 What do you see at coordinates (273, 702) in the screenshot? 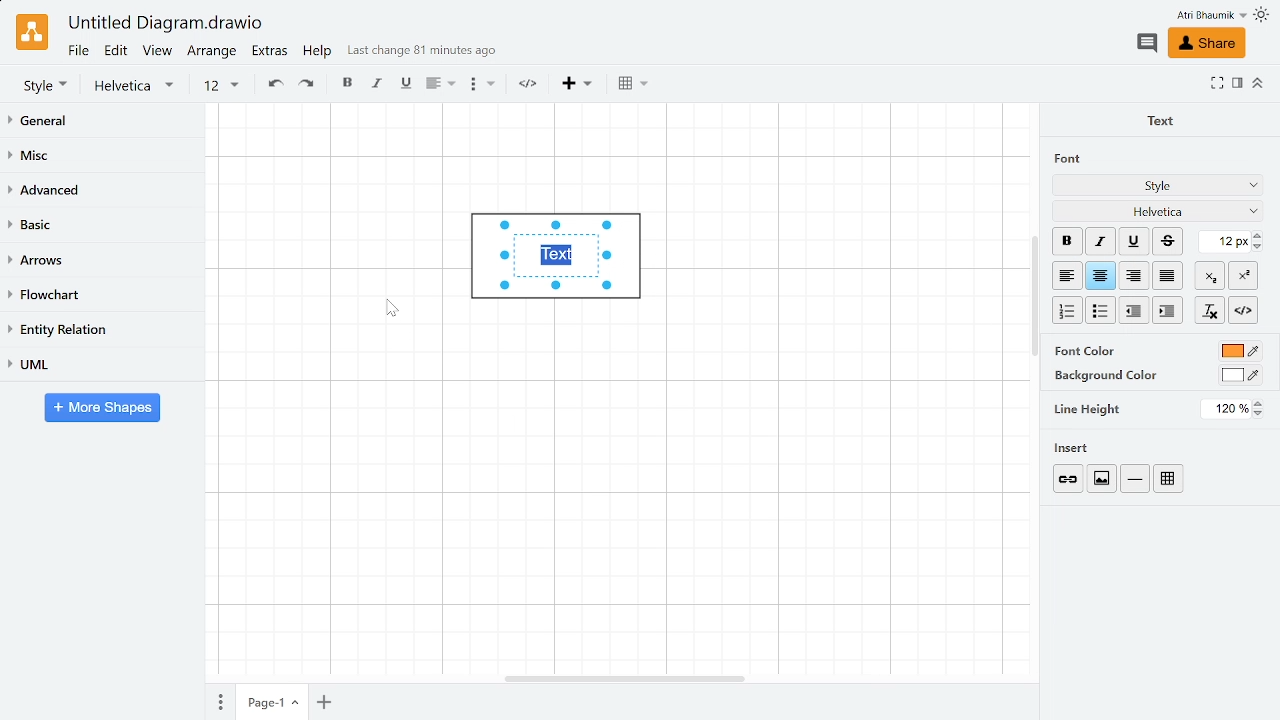
I see `Current page` at bounding box center [273, 702].